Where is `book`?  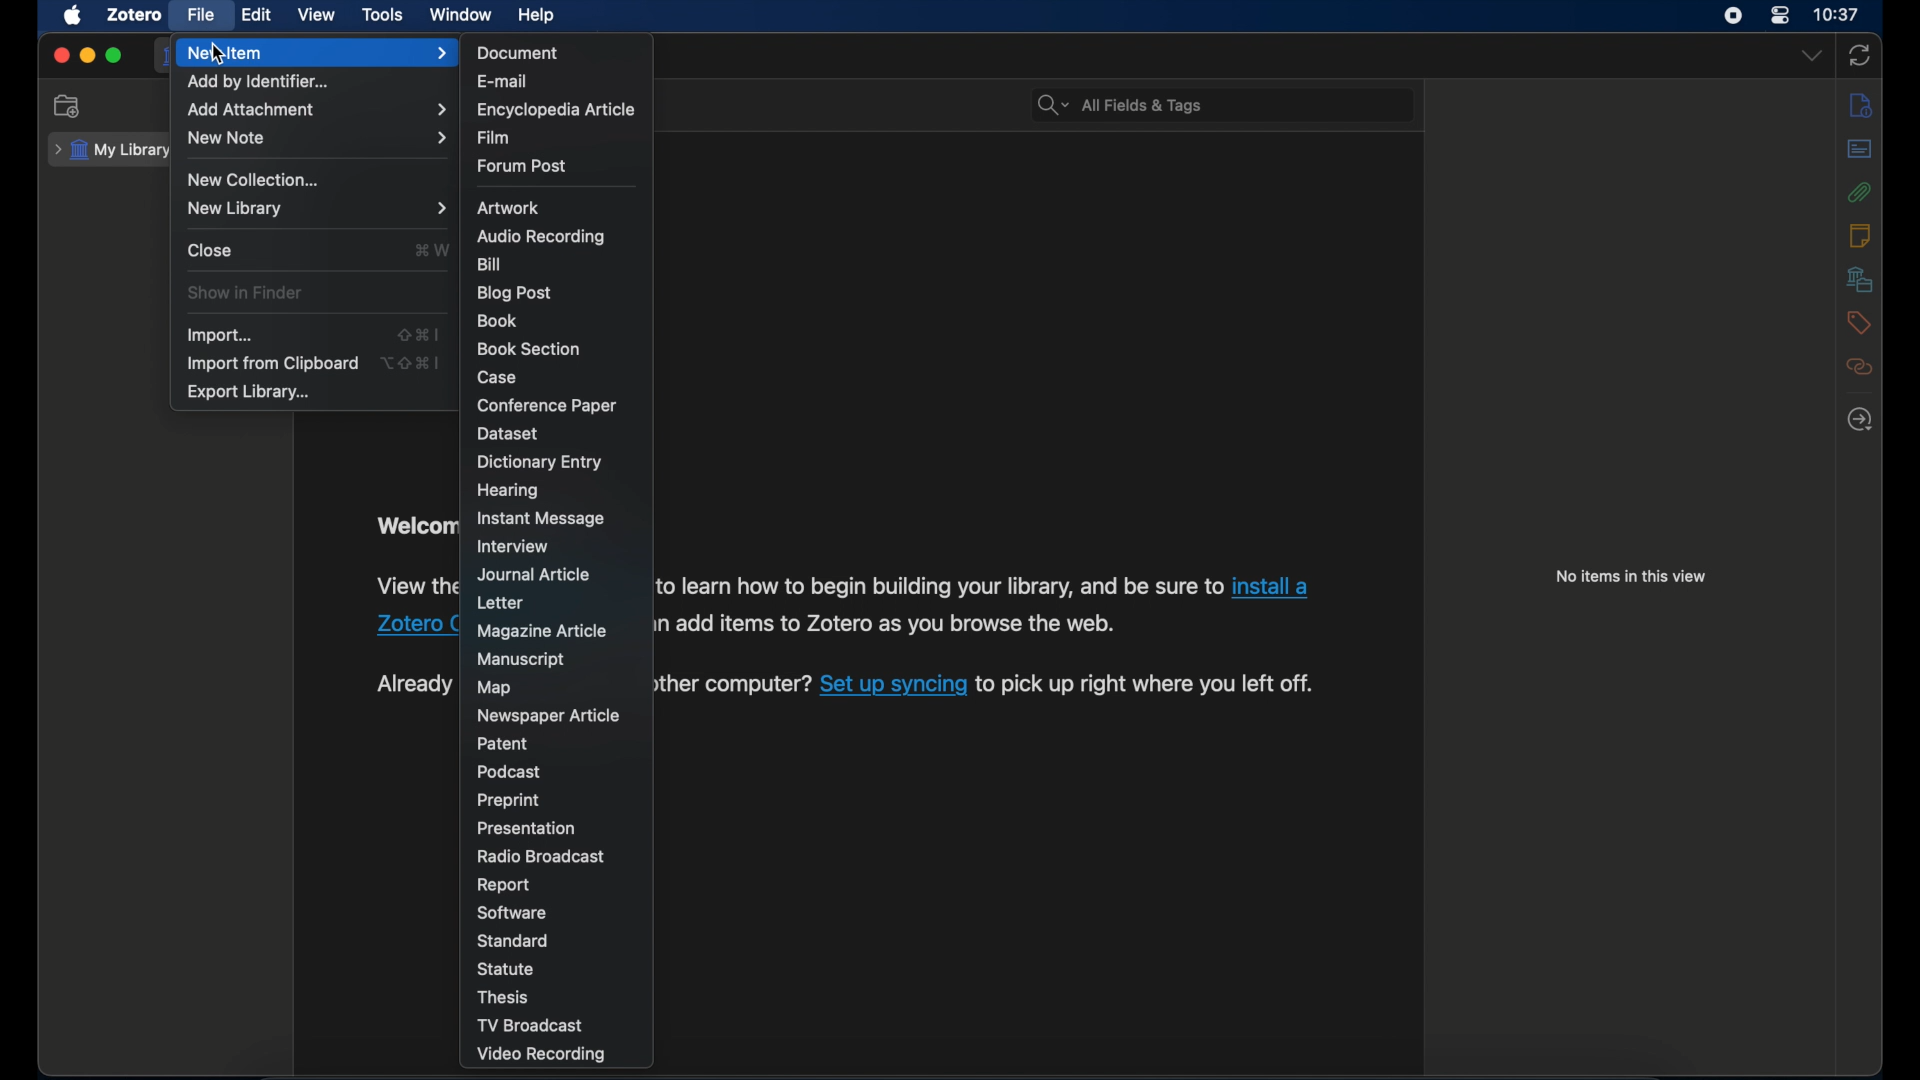
book is located at coordinates (498, 320).